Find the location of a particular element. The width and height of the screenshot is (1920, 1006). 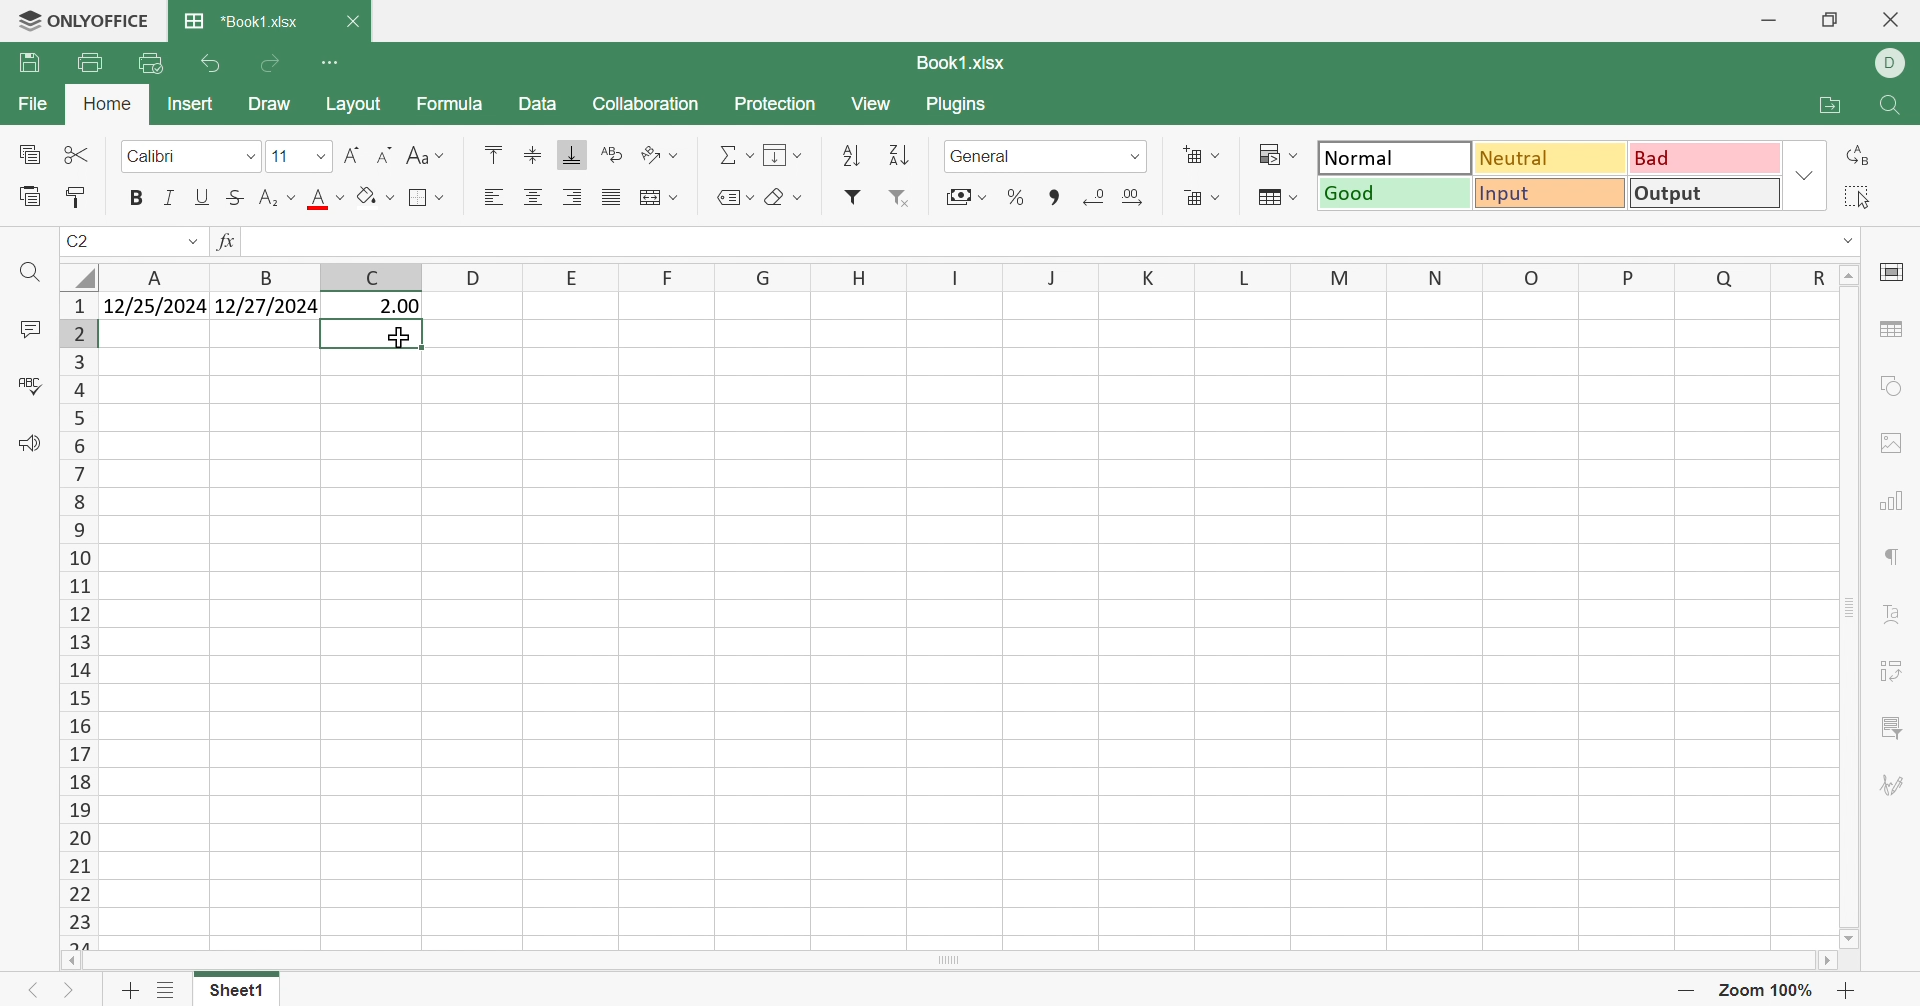

Italic is located at coordinates (170, 197).